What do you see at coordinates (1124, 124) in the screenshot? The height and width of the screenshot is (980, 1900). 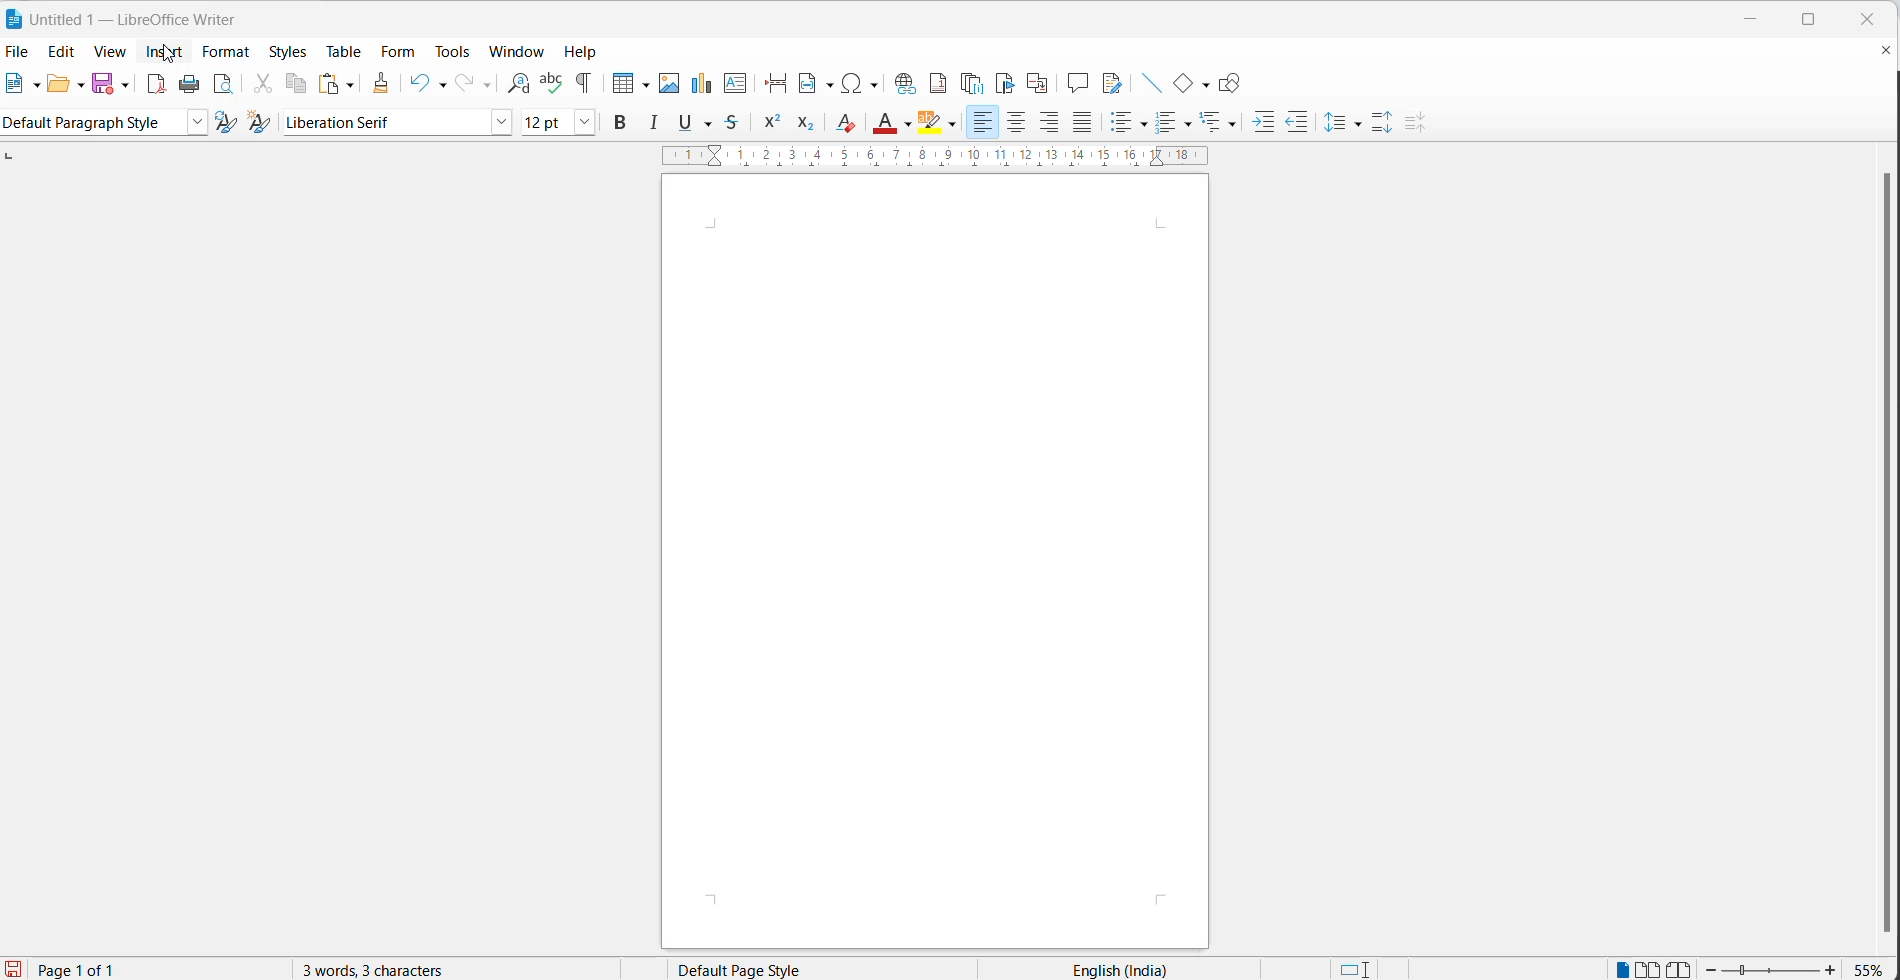 I see `toggle ordered list ` at bounding box center [1124, 124].